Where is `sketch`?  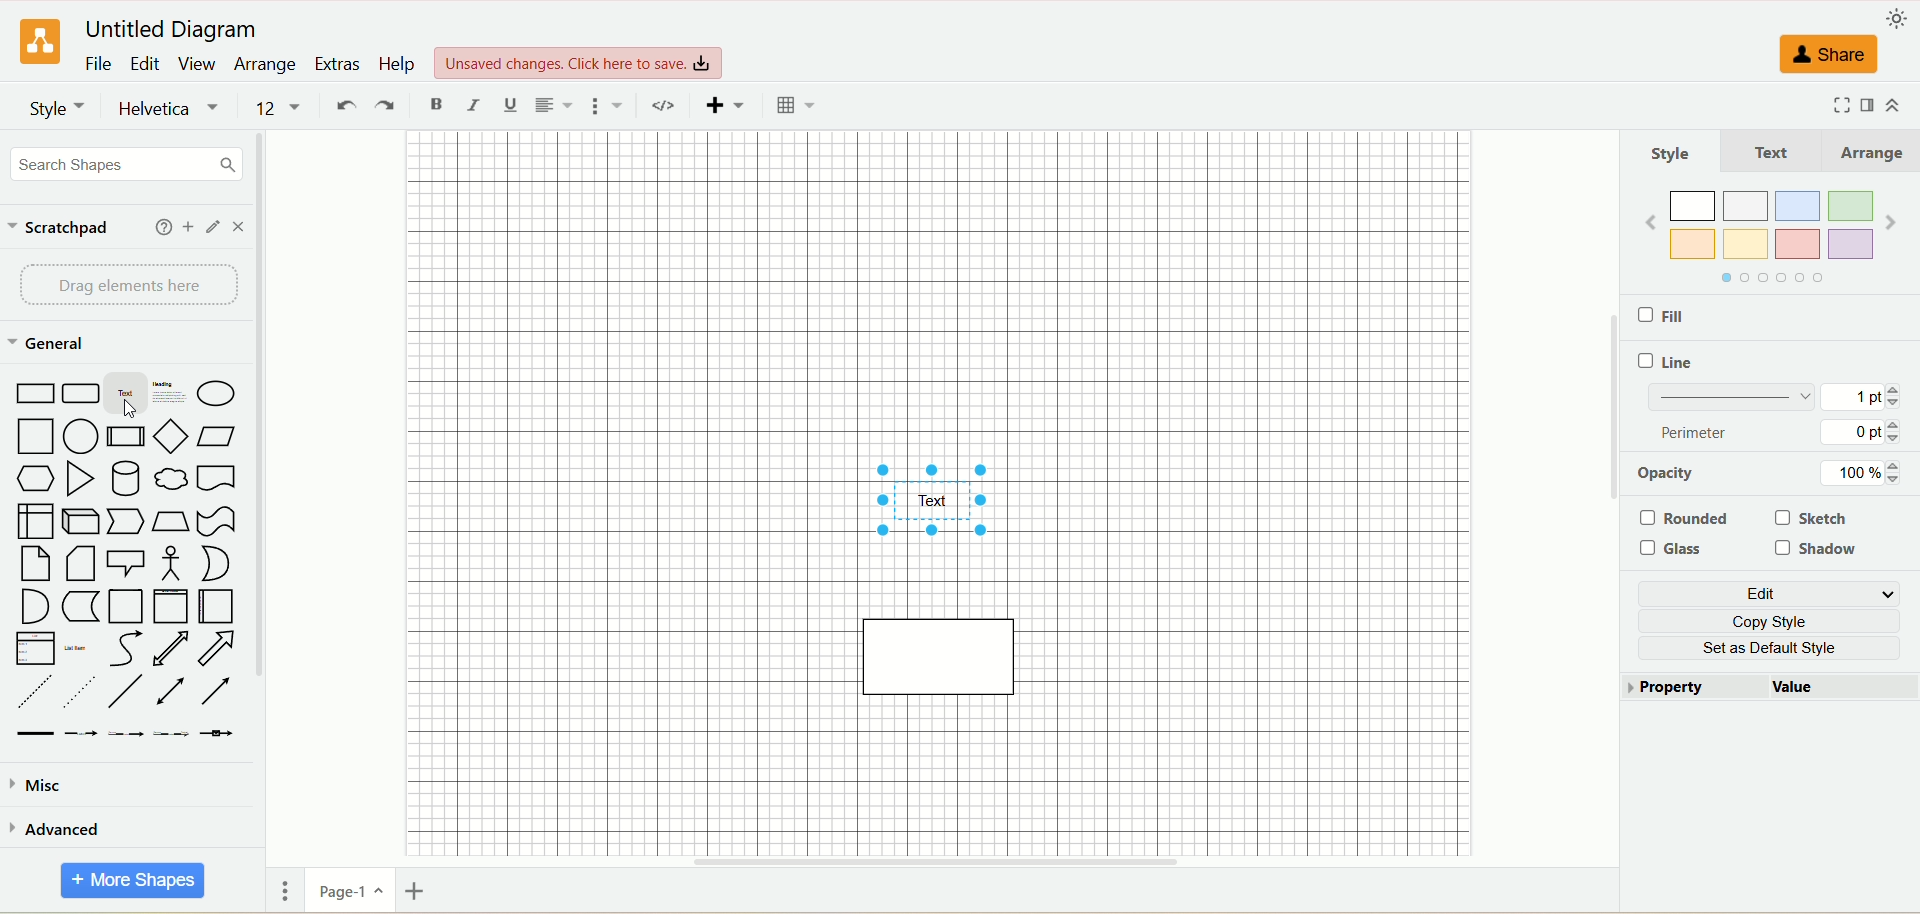 sketch is located at coordinates (1811, 520).